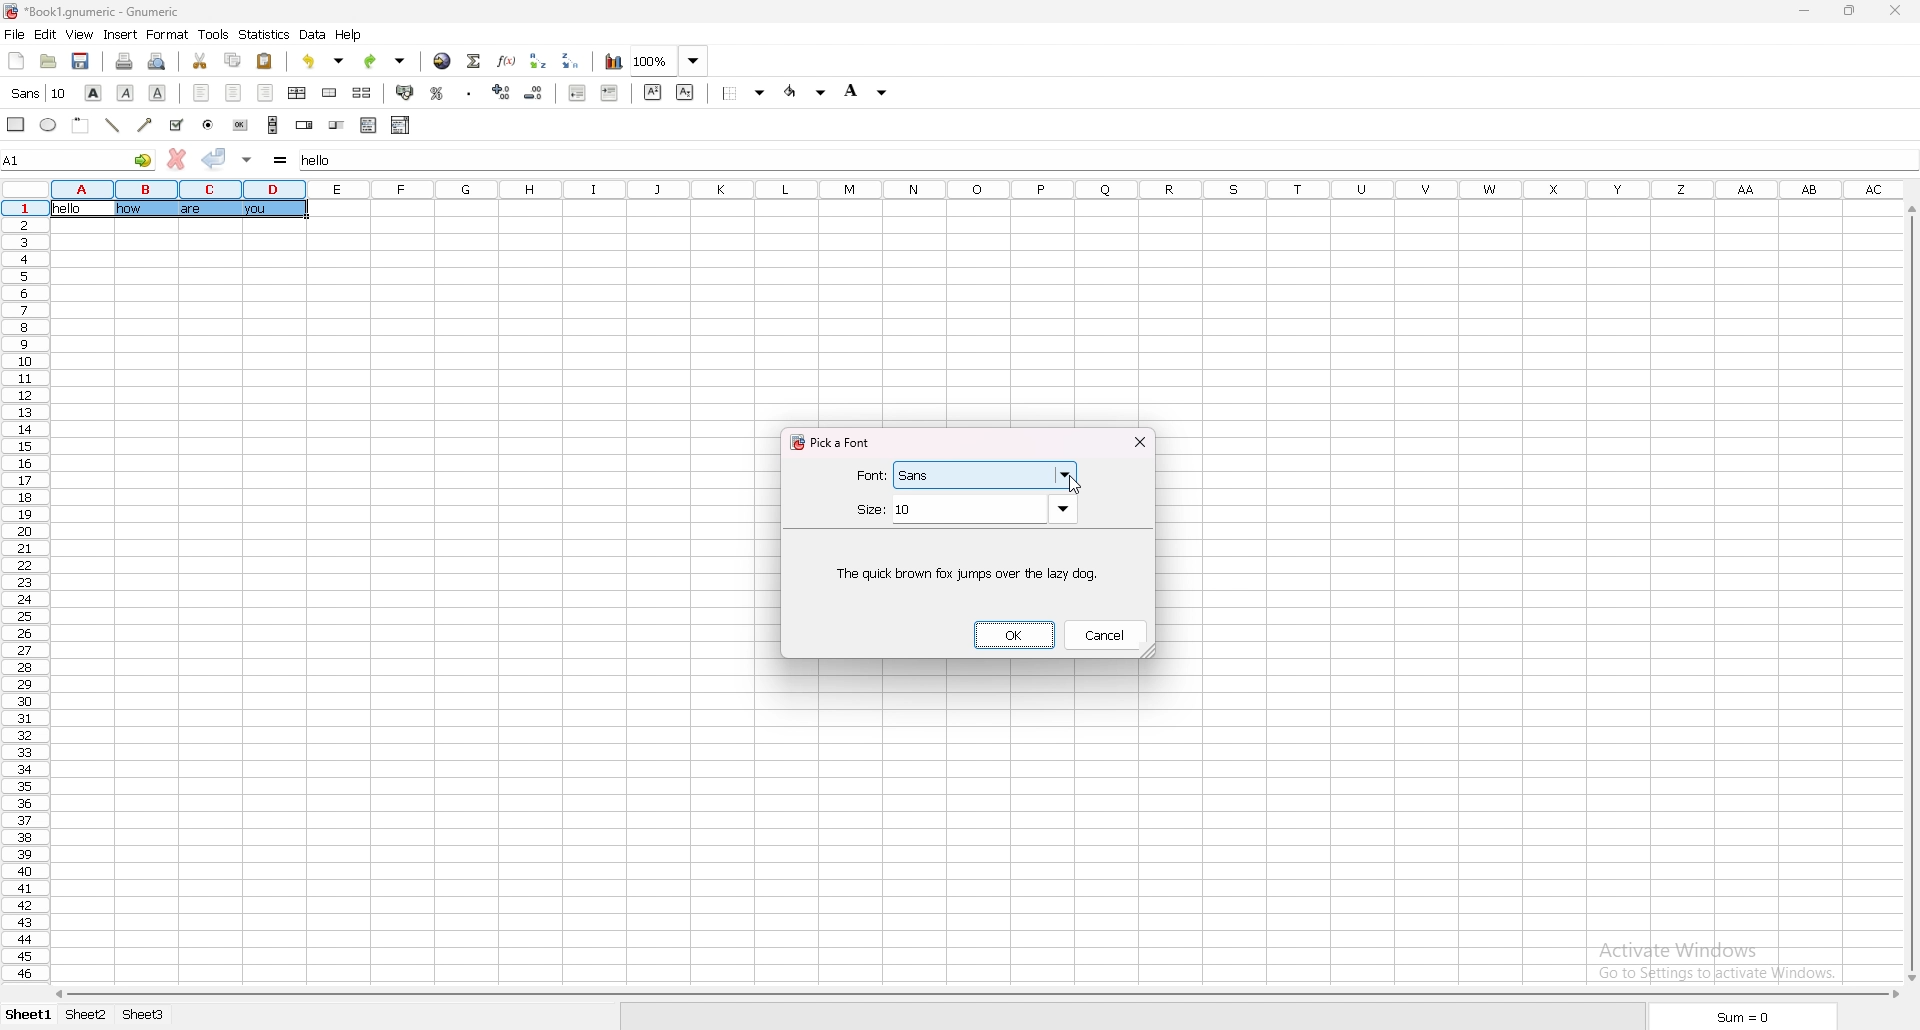 The image size is (1920, 1030). What do you see at coordinates (144, 125) in the screenshot?
I see `arrowed line` at bounding box center [144, 125].